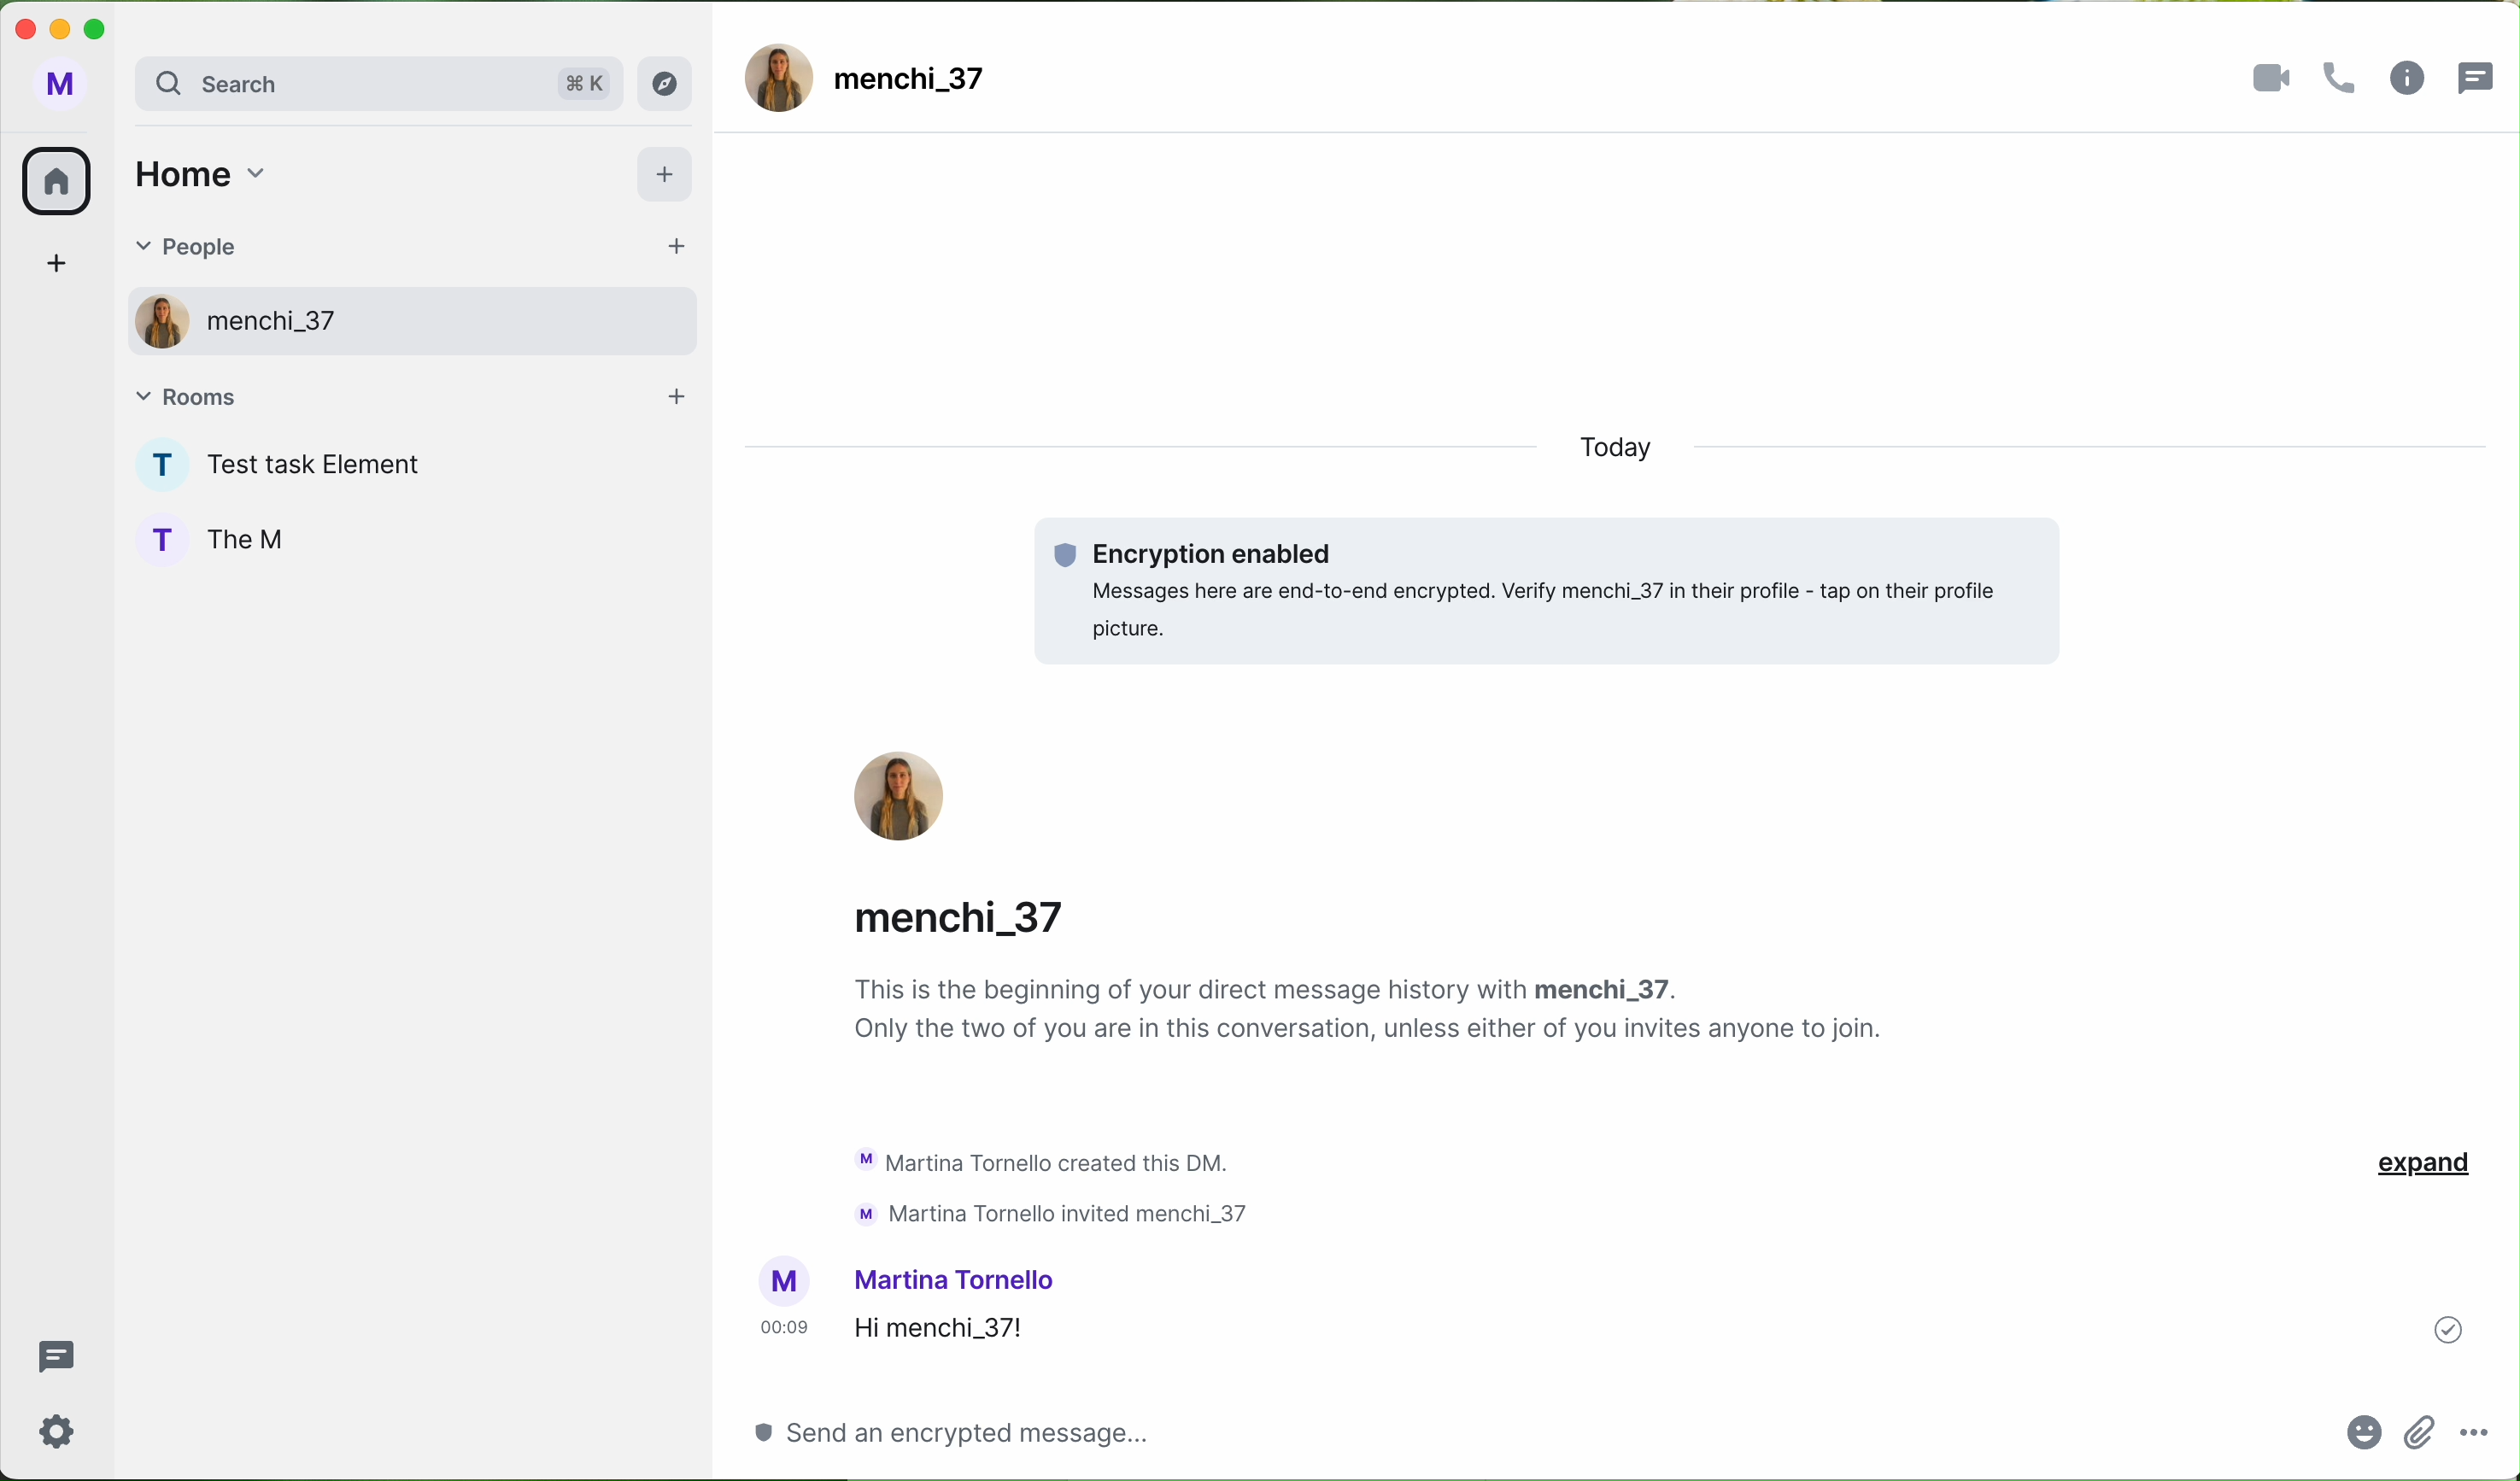 The image size is (2520, 1481). Describe the element at coordinates (405, 250) in the screenshot. I see `people tab` at that location.